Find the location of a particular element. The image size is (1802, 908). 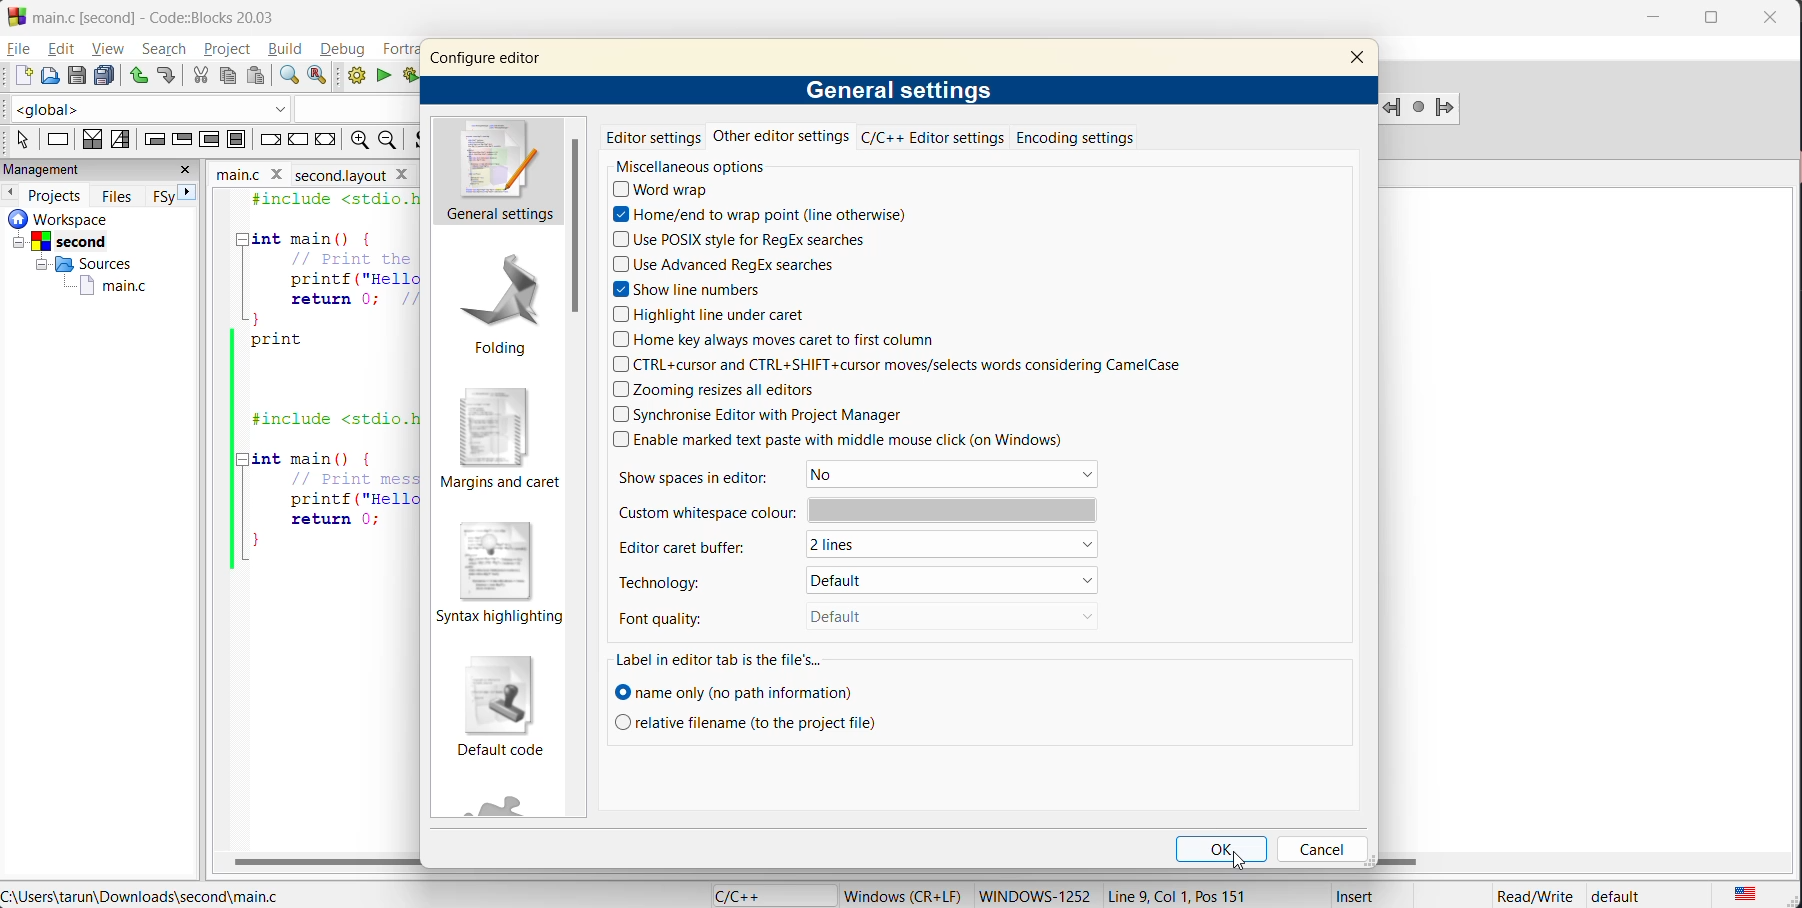

Default is located at coordinates (908, 617).